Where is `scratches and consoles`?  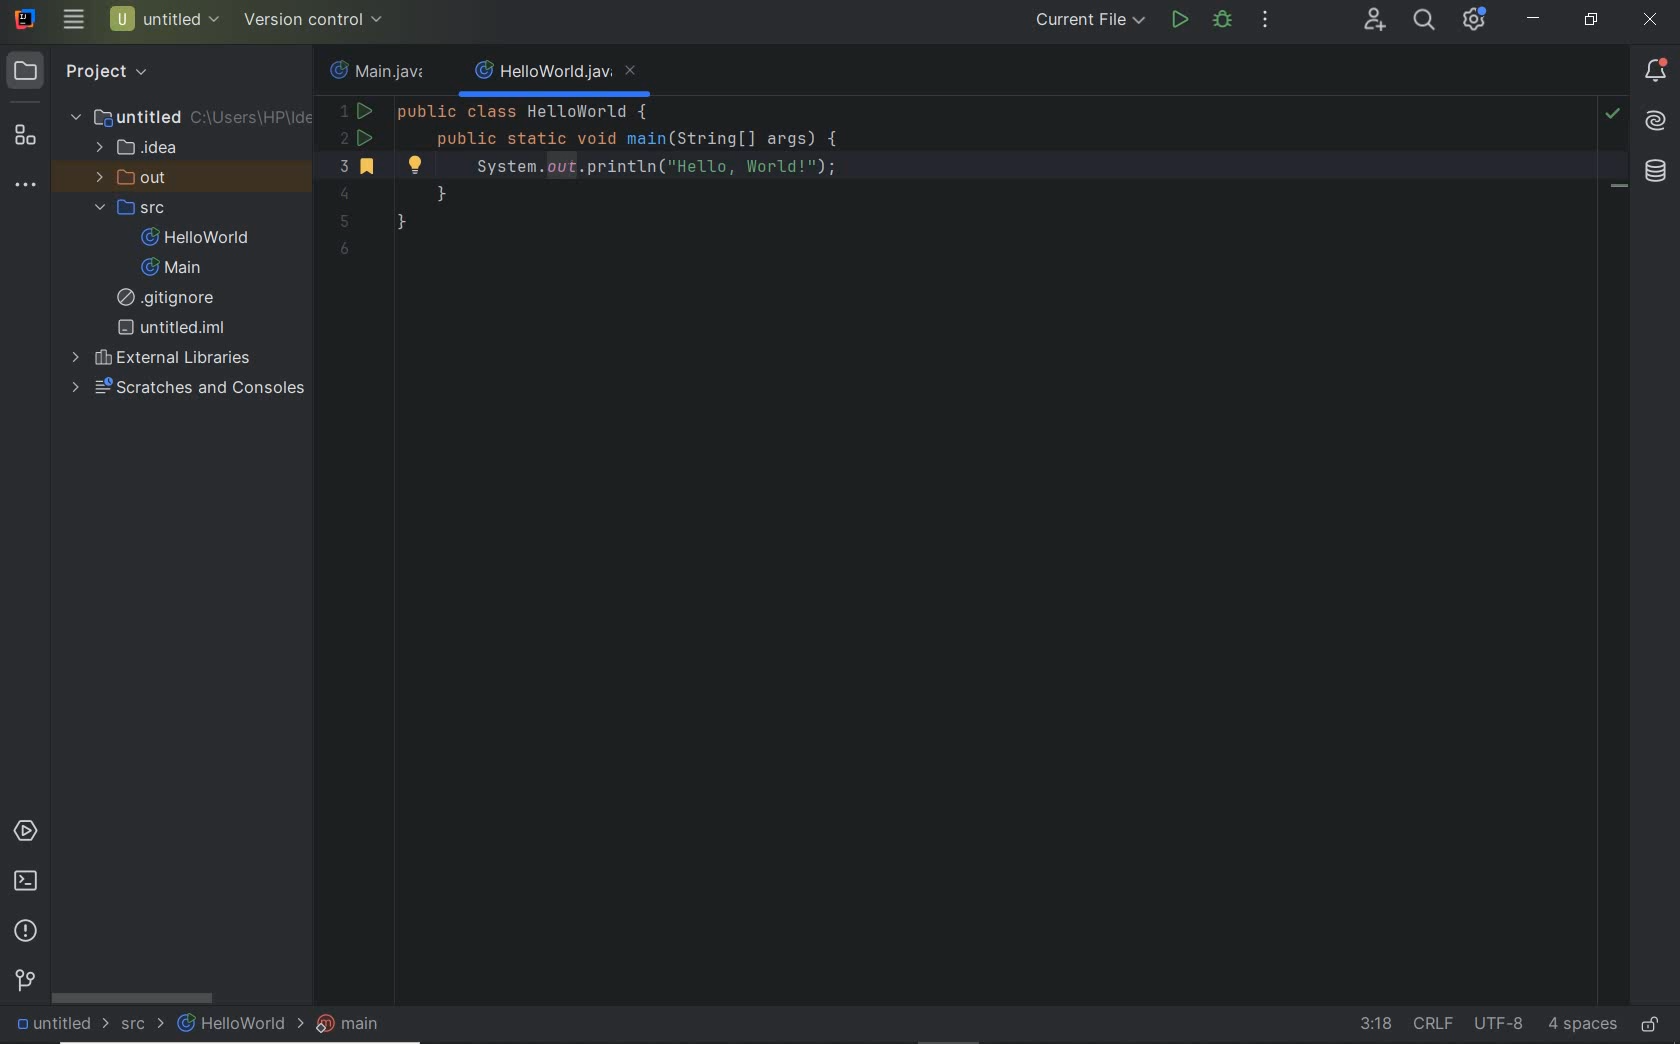 scratches and consoles is located at coordinates (181, 389).